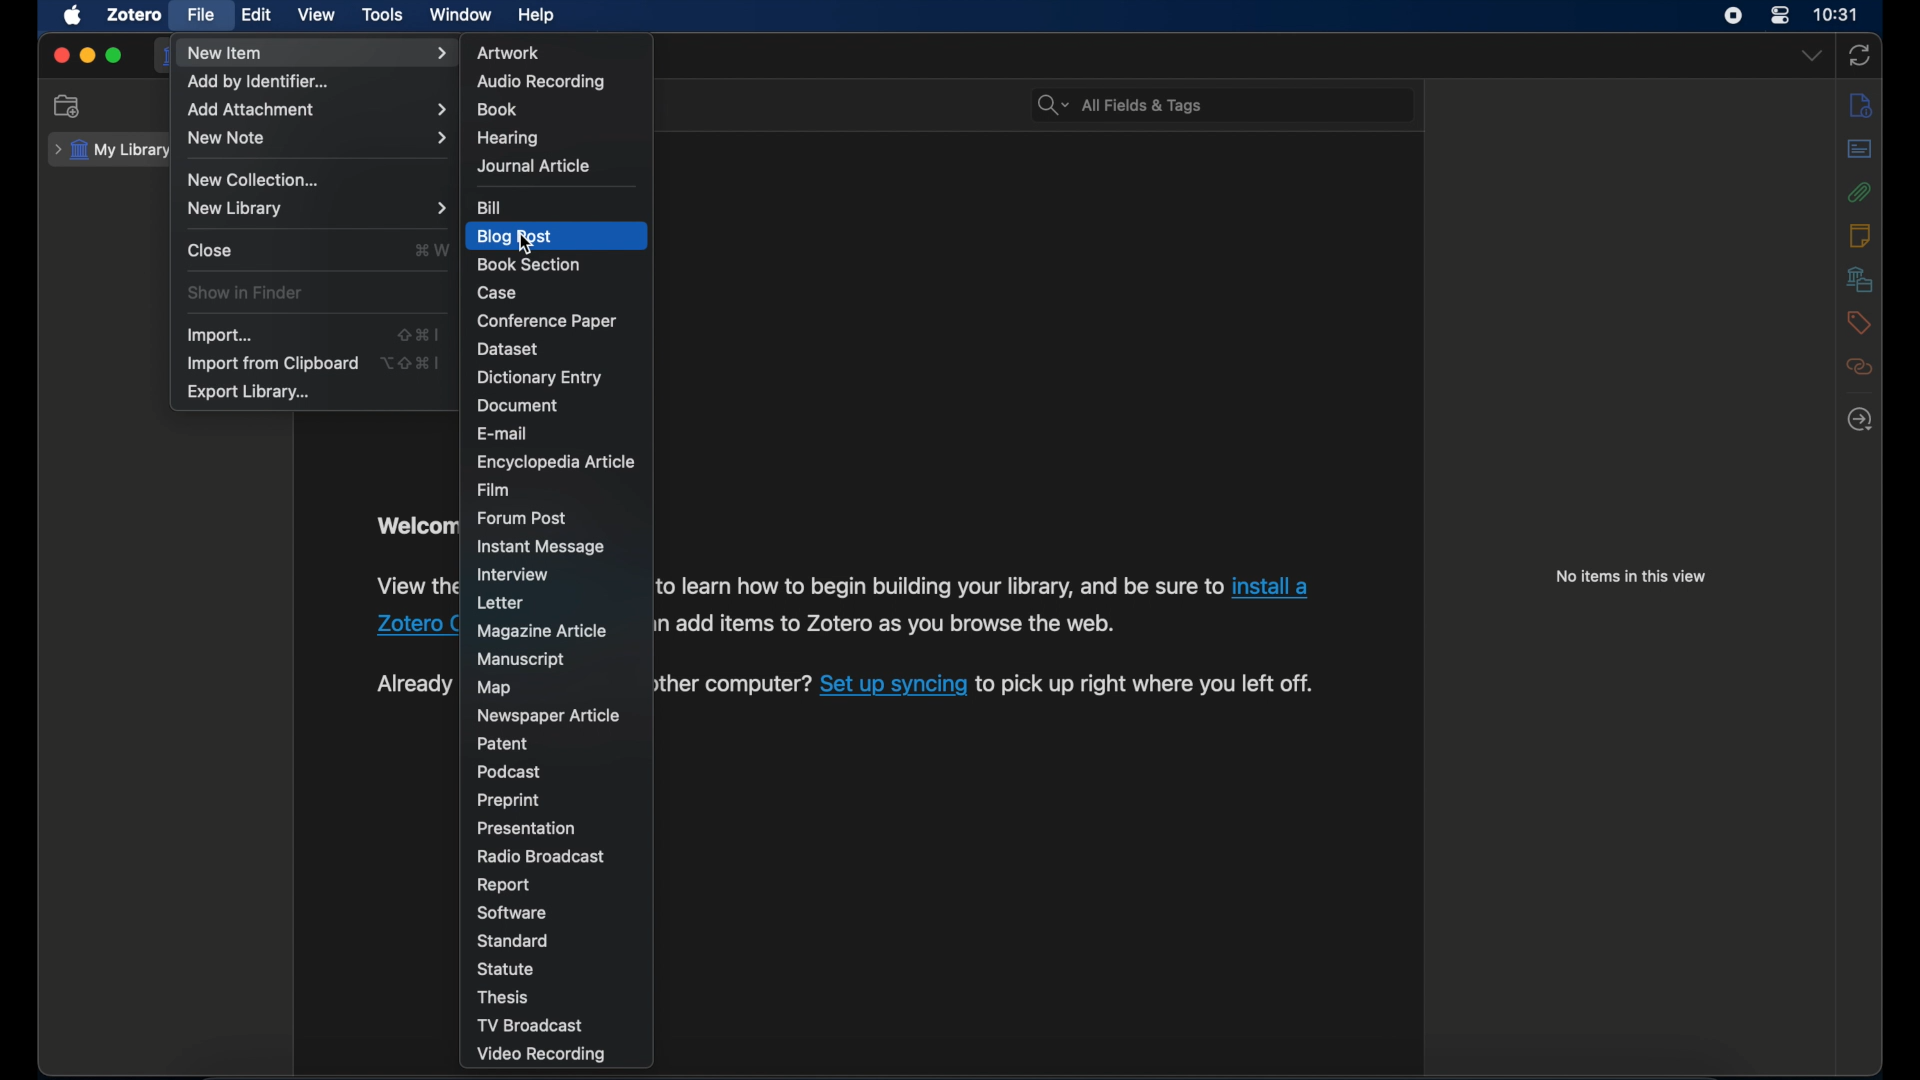 This screenshot has height=1080, width=1920. What do you see at coordinates (1860, 322) in the screenshot?
I see `tags` at bounding box center [1860, 322].